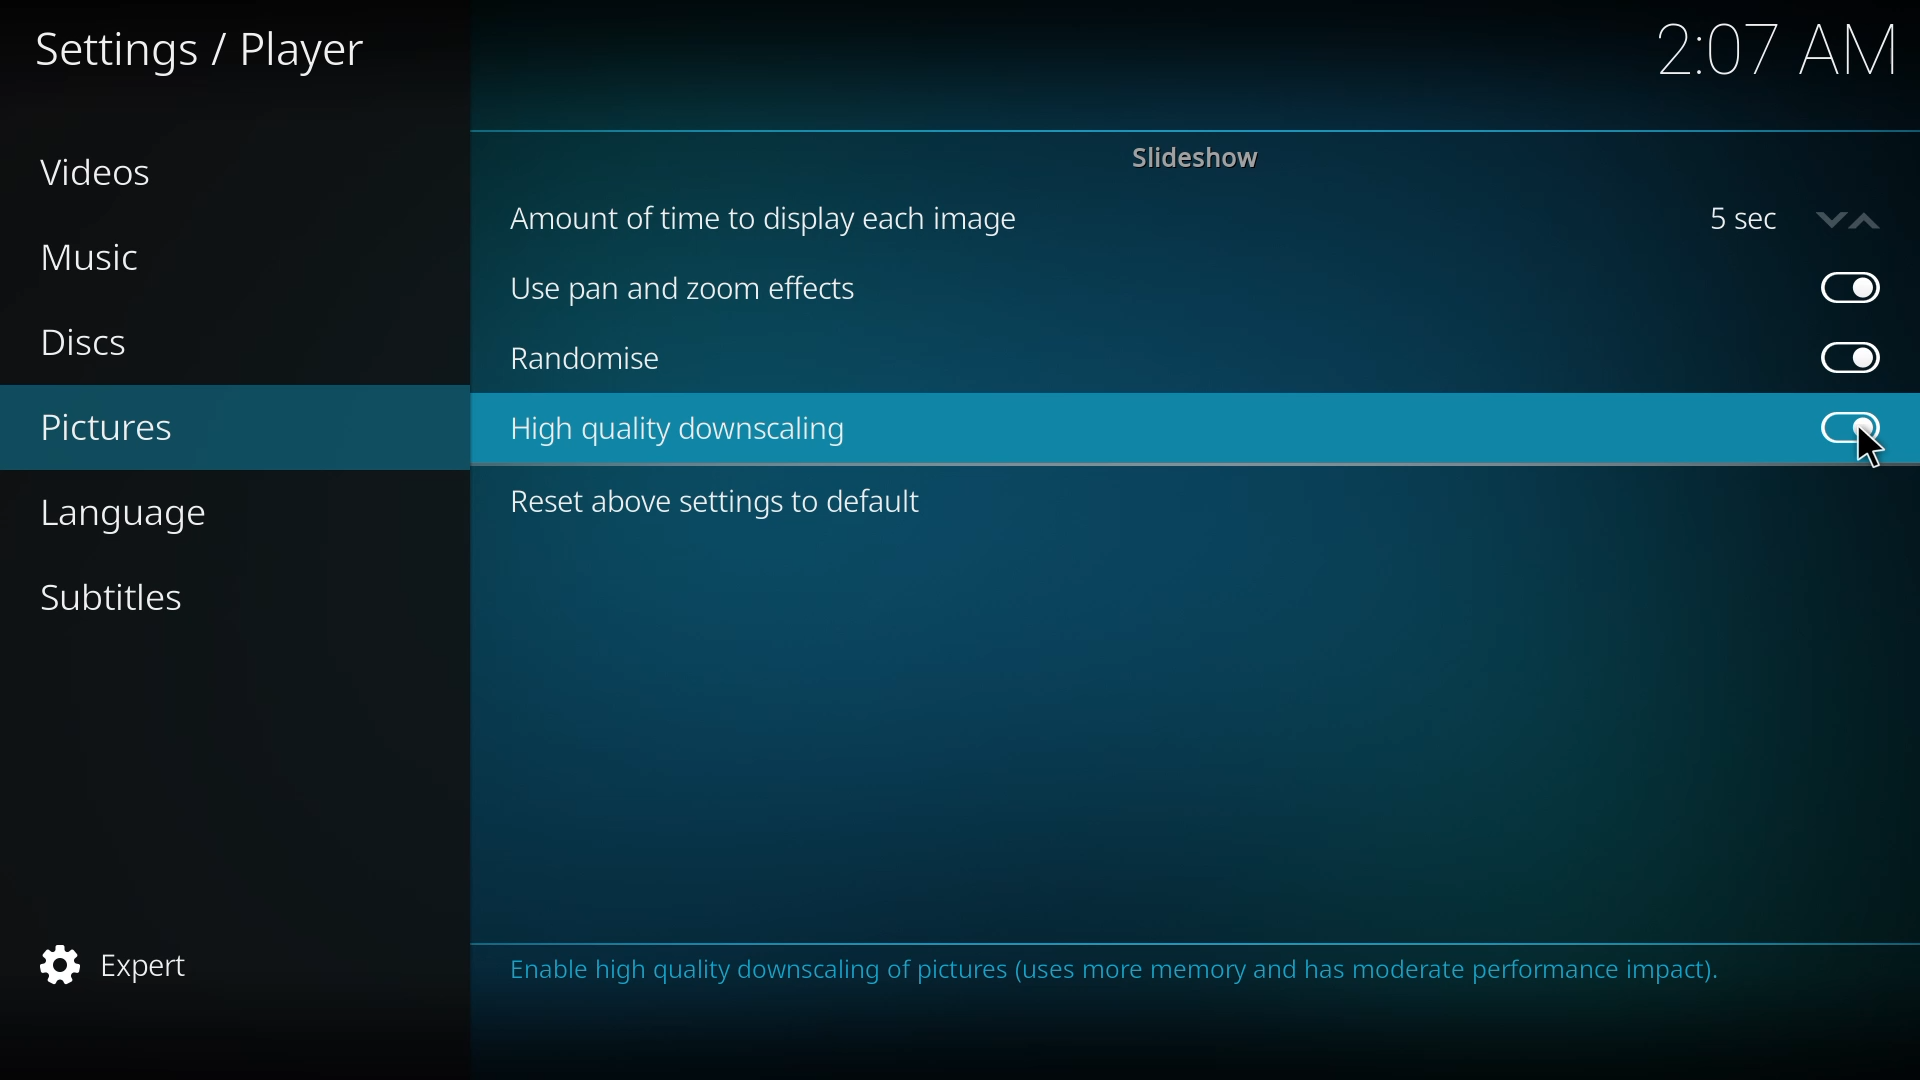  What do you see at coordinates (1198, 158) in the screenshot?
I see `slideshow` at bounding box center [1198, 158].